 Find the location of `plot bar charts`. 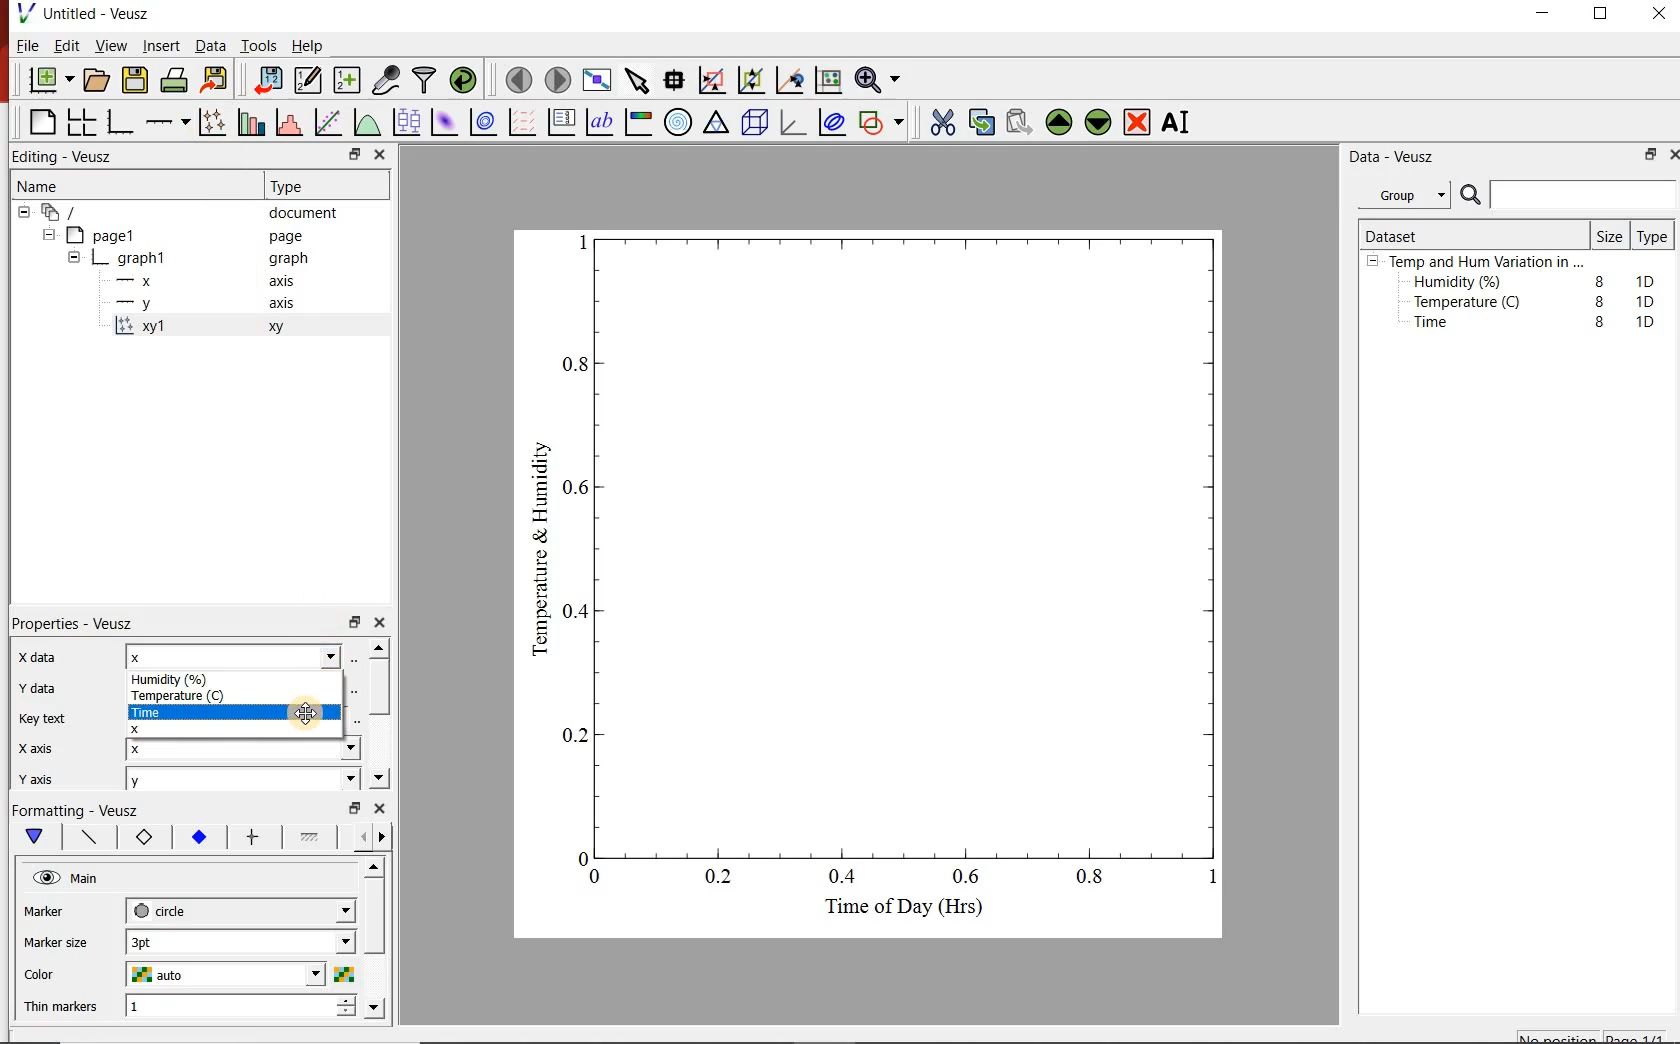

plot bar charts is located at coordinates (252, 119).